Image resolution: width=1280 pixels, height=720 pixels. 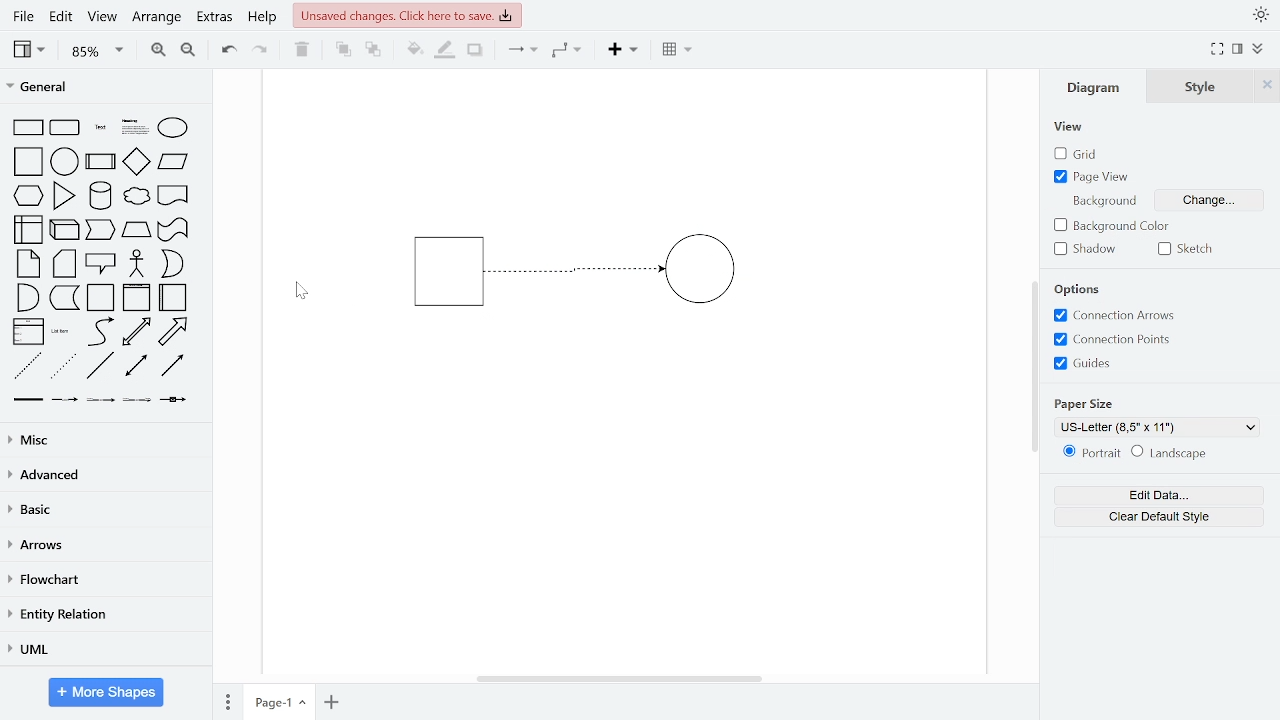 What do you see at coordinates (26, 16) in the screenshot?
I see `file` at bounding box center [26, 16].